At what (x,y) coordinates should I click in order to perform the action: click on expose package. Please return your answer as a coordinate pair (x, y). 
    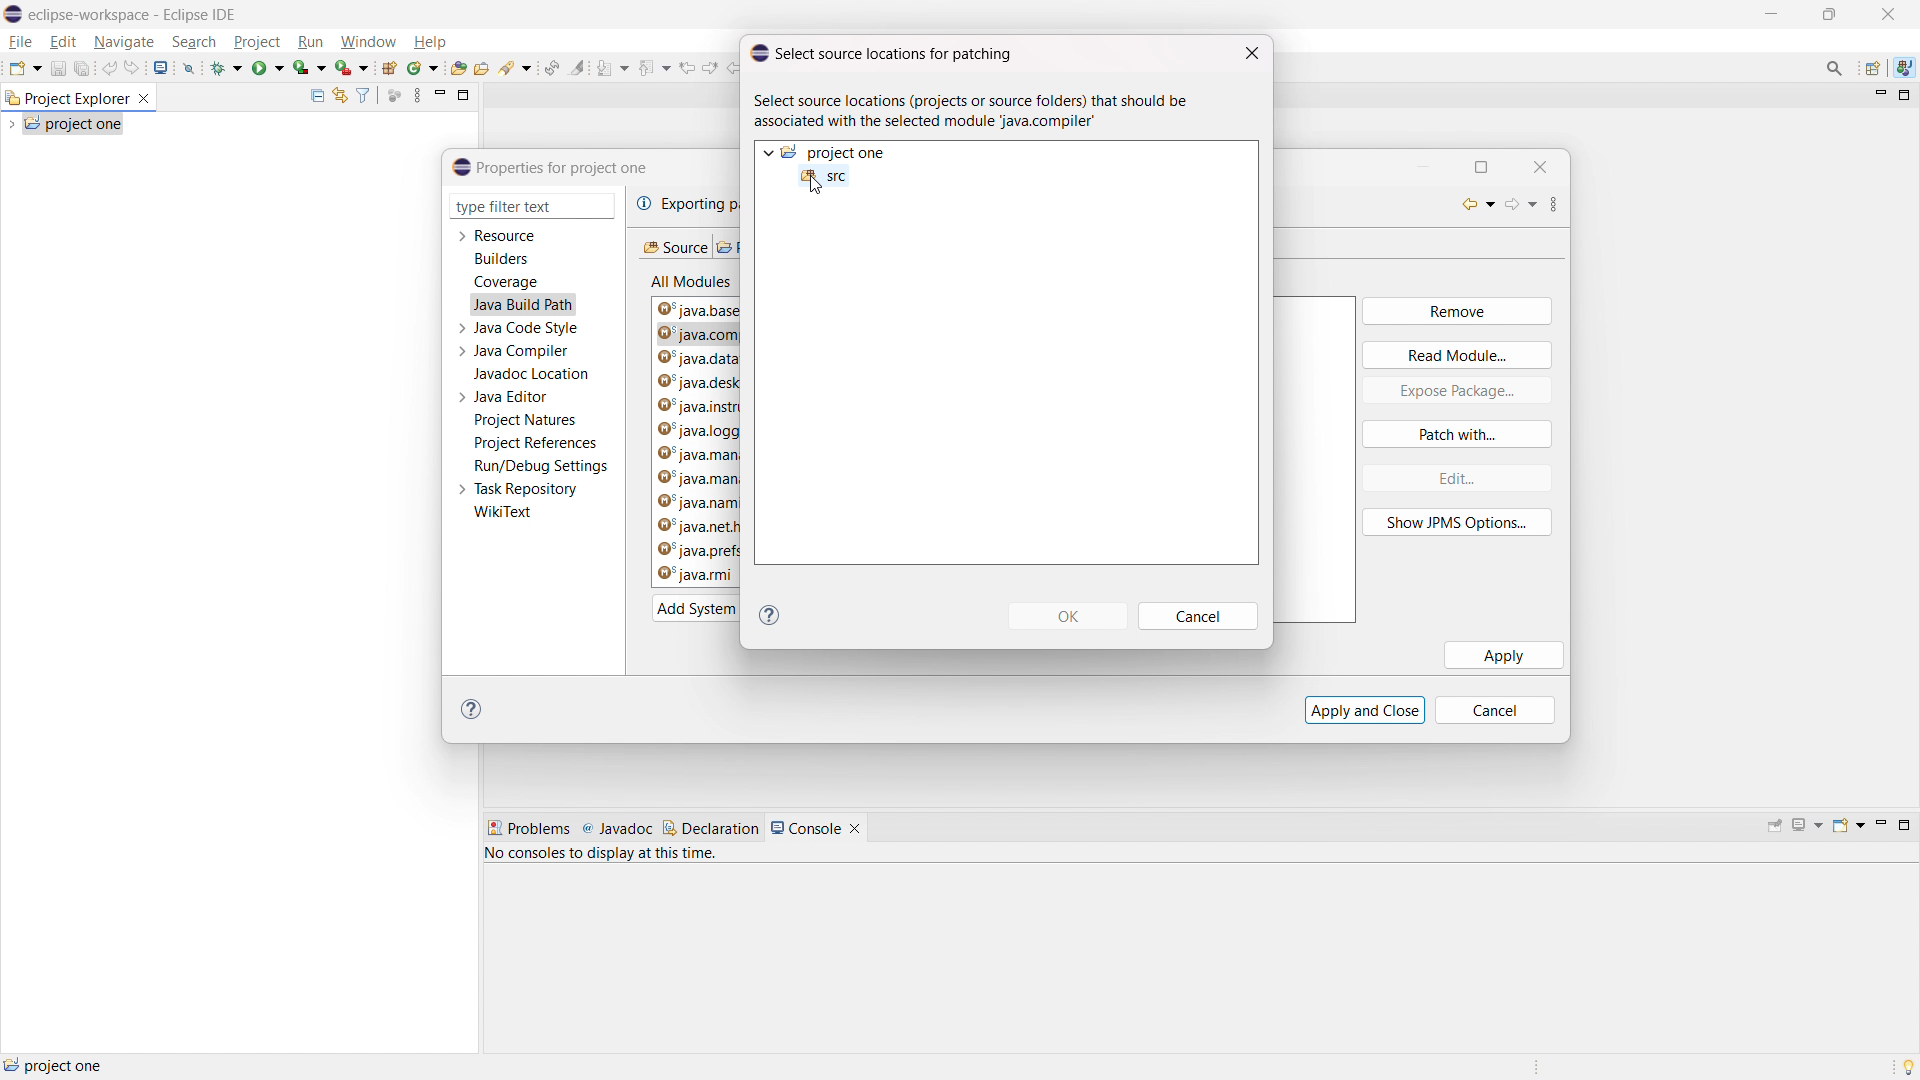
    Looking at the image, I should click on (1457, 391).